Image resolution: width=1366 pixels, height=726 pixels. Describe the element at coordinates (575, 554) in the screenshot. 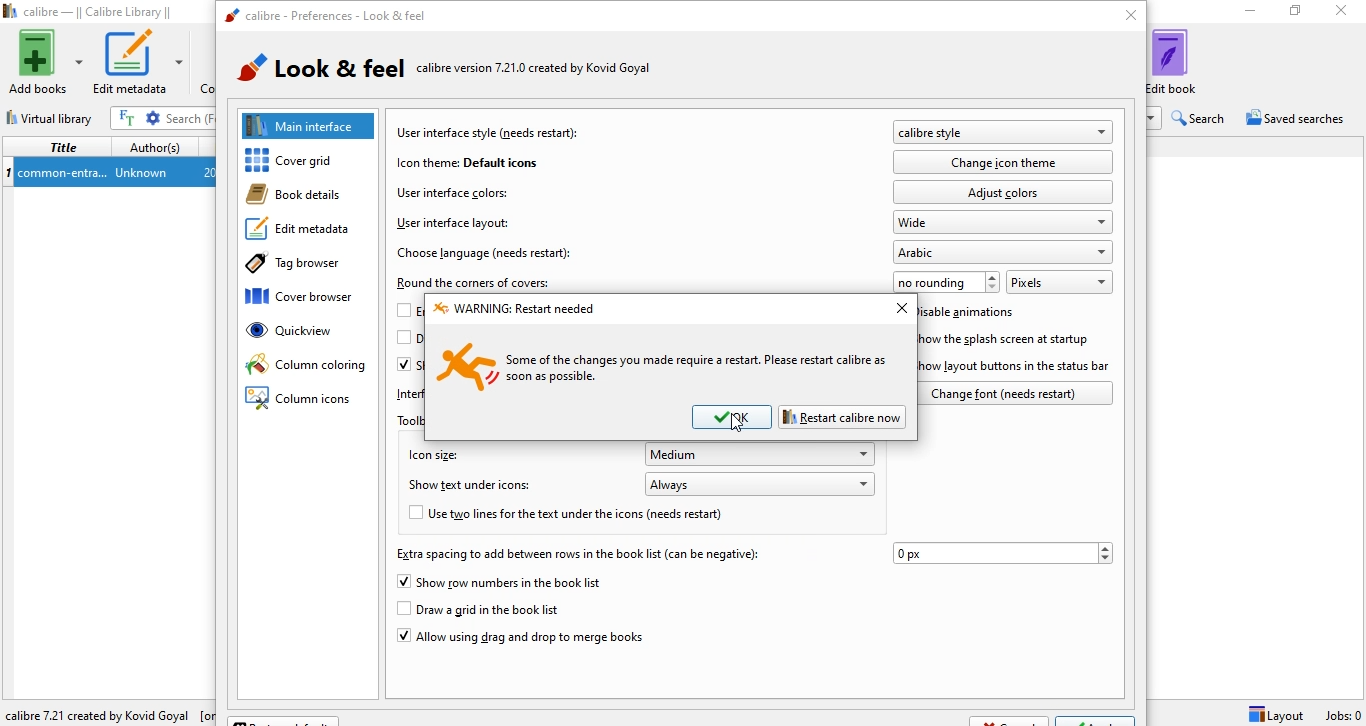

I see `extra spacing to add between in the book list (can be negative)` at that location.